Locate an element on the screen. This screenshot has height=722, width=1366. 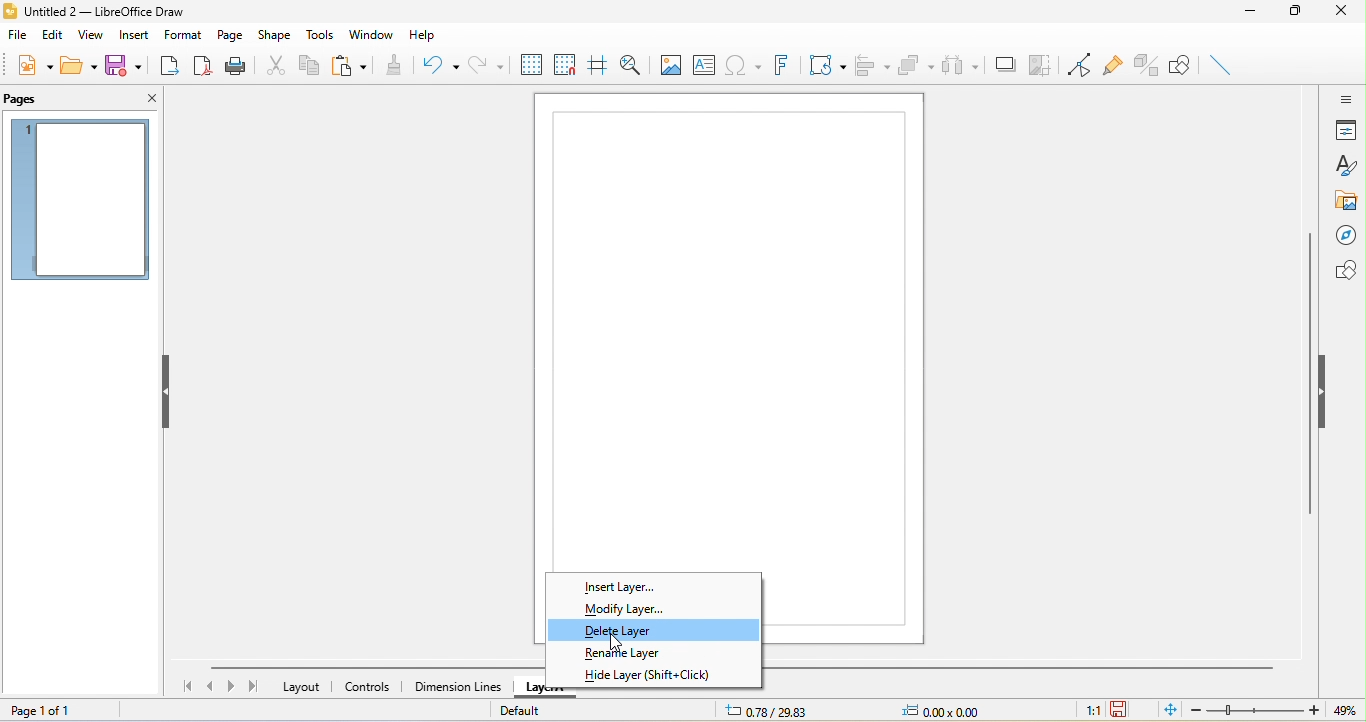
gluepoint function is located at coordinates (1112, 66).